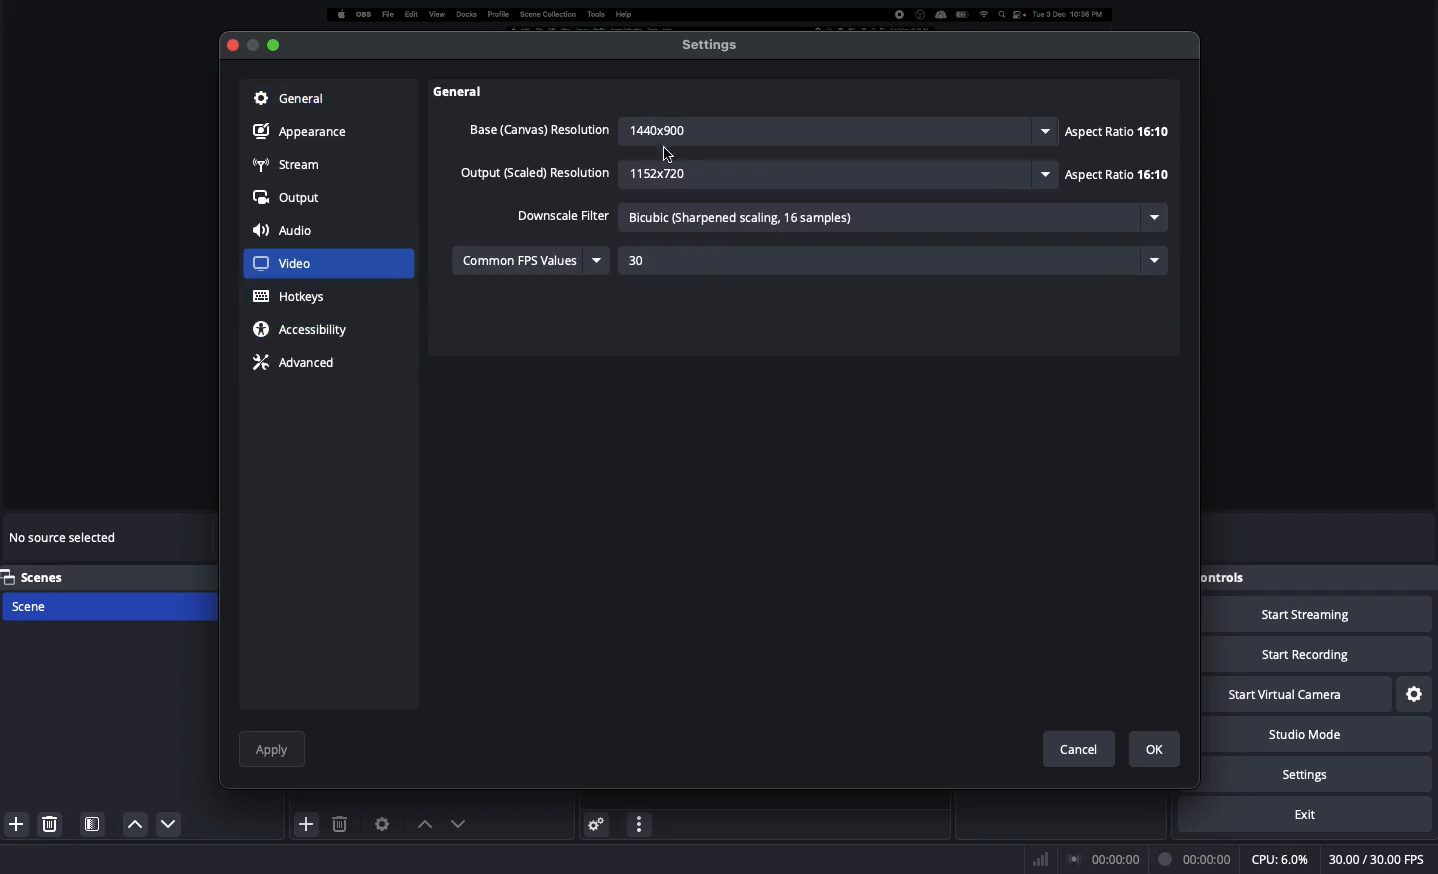  Describe the element at coordinates (640, 822) in the screenshot. I see `Options` at that location.